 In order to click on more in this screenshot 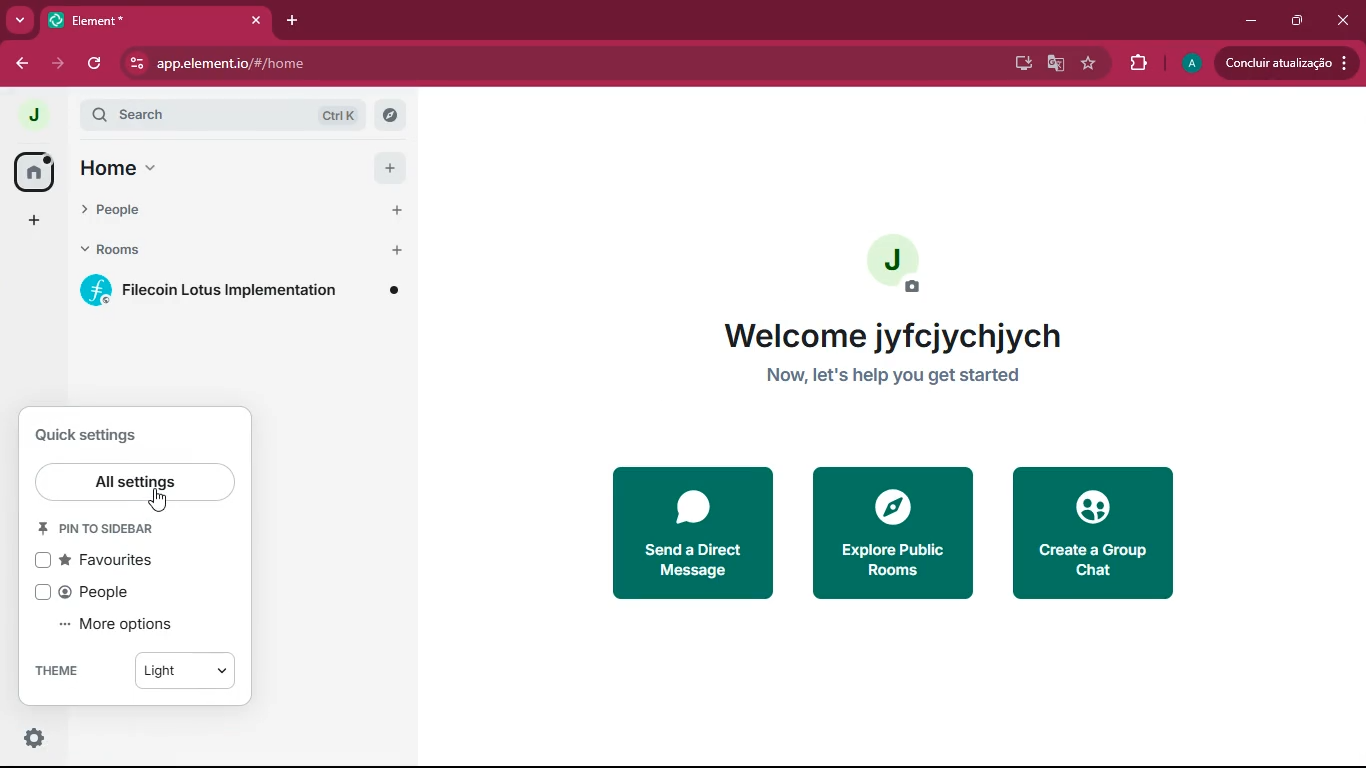, I will do `click(19, 19)`.